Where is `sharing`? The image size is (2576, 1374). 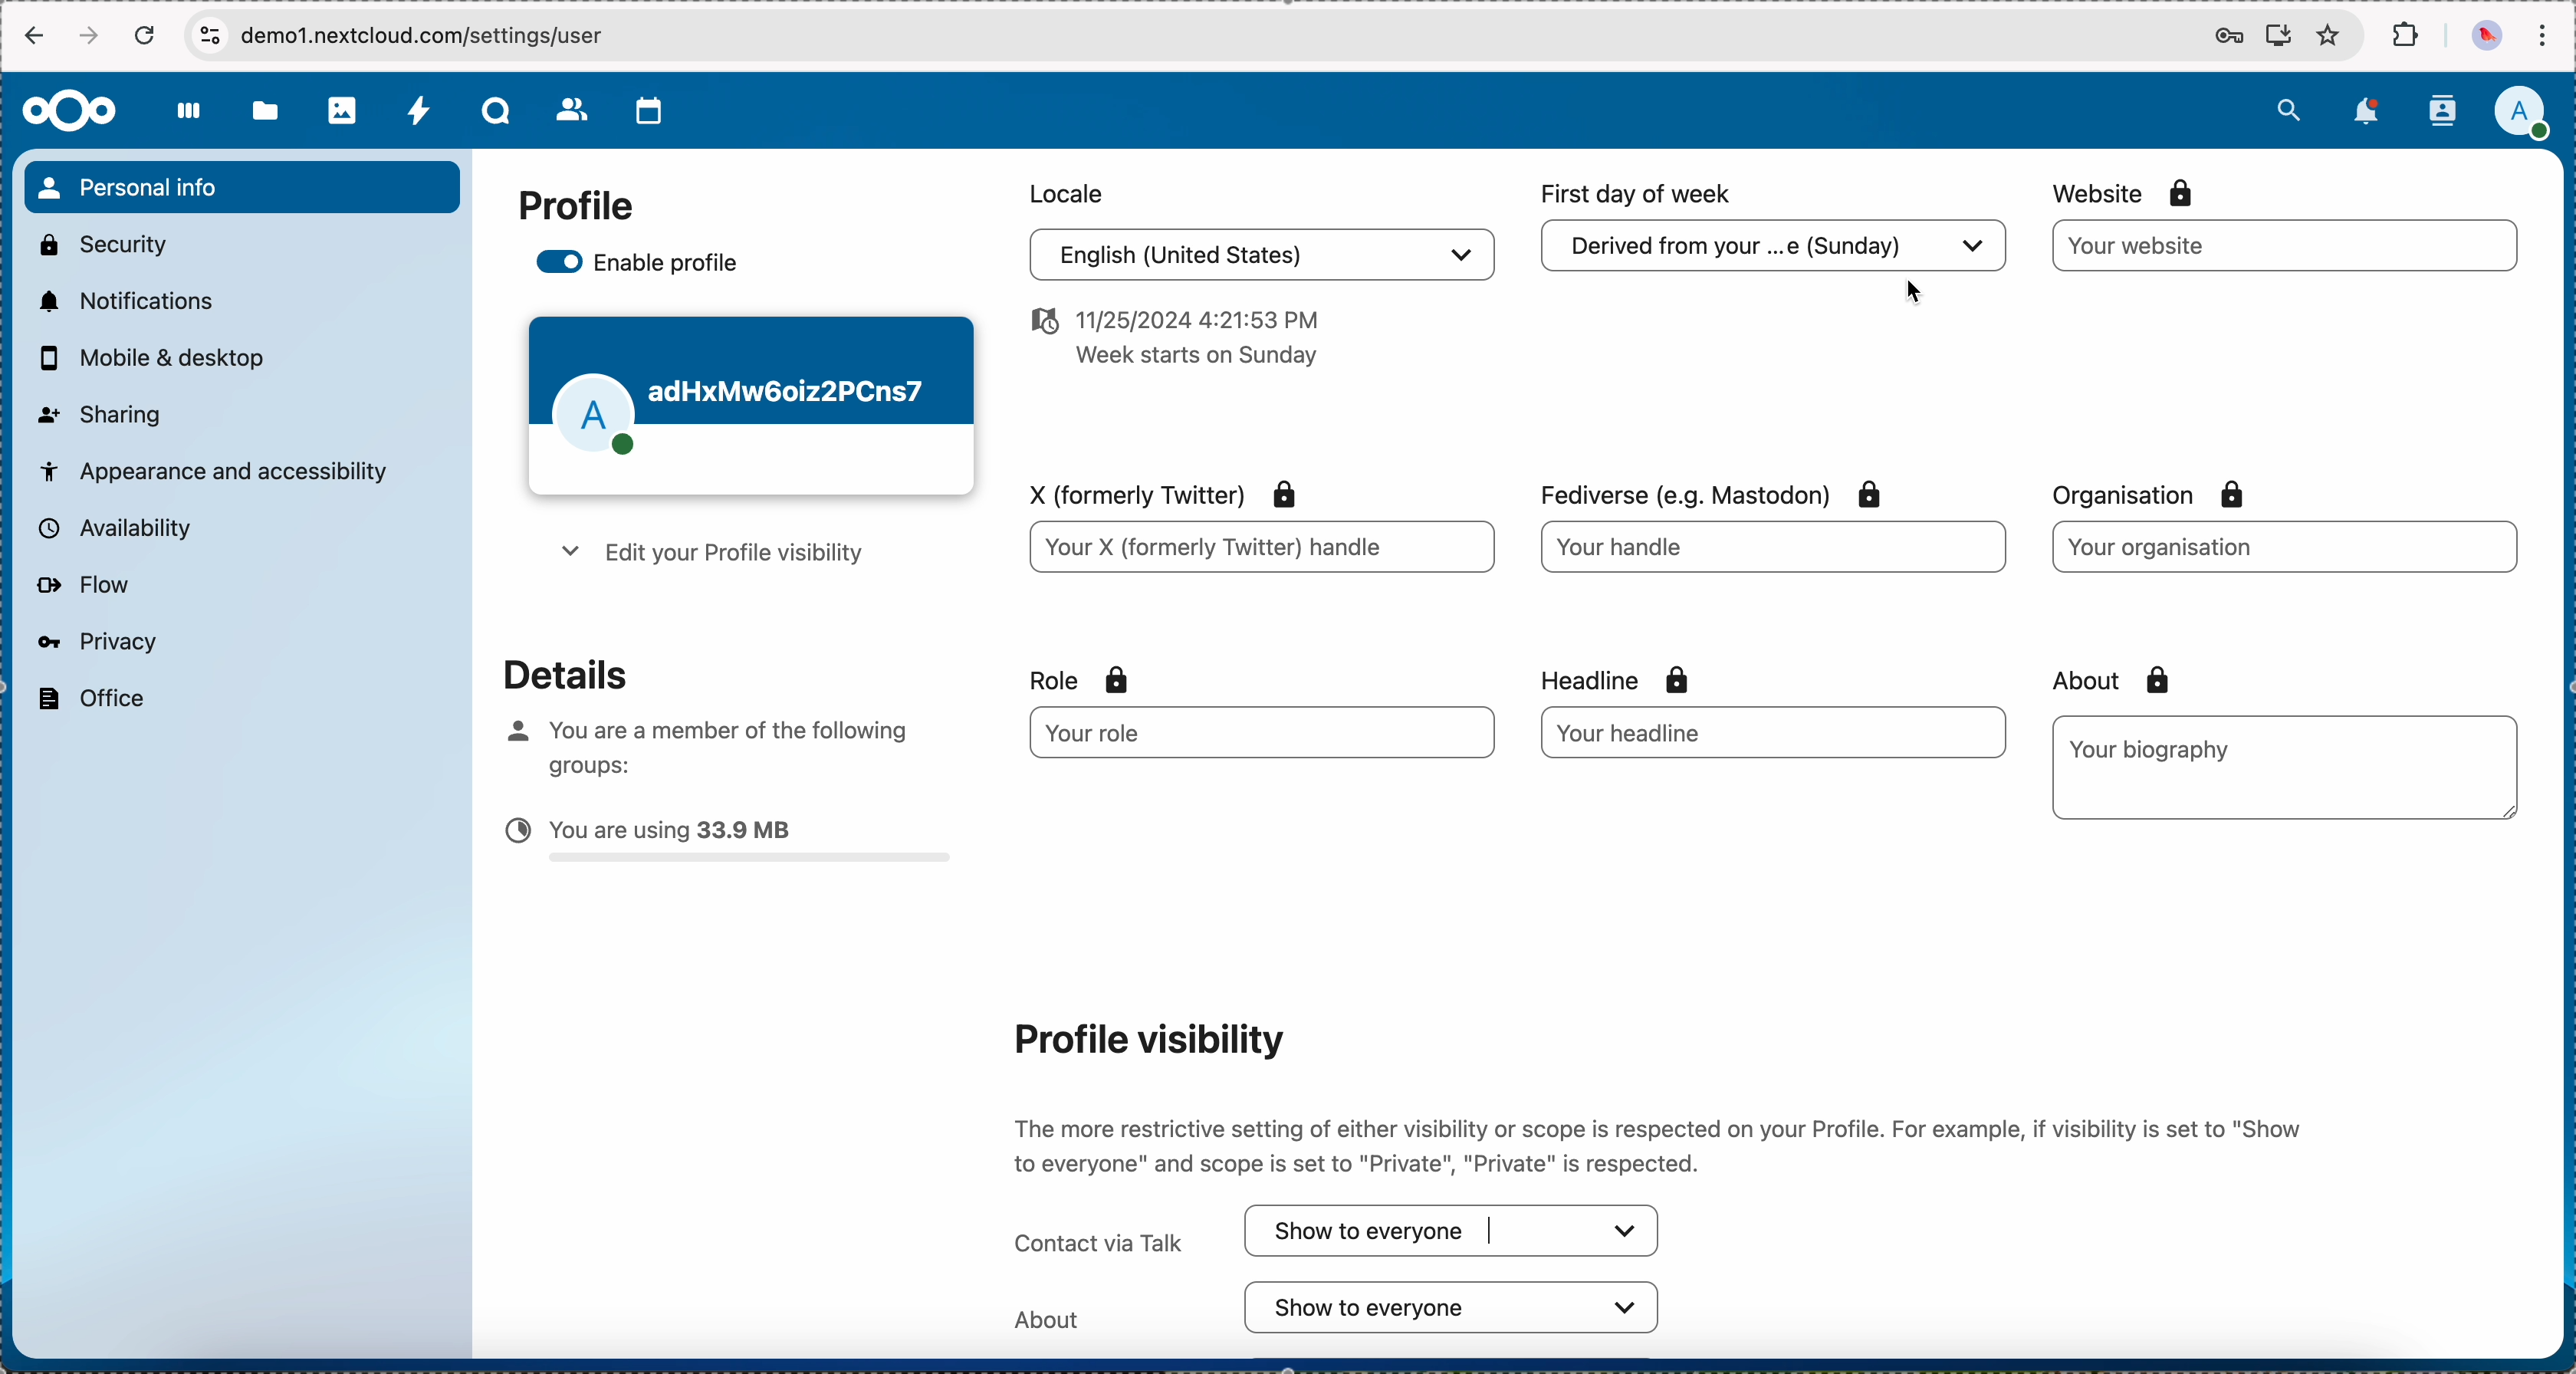 sharing is located at coordinates (101, 412).